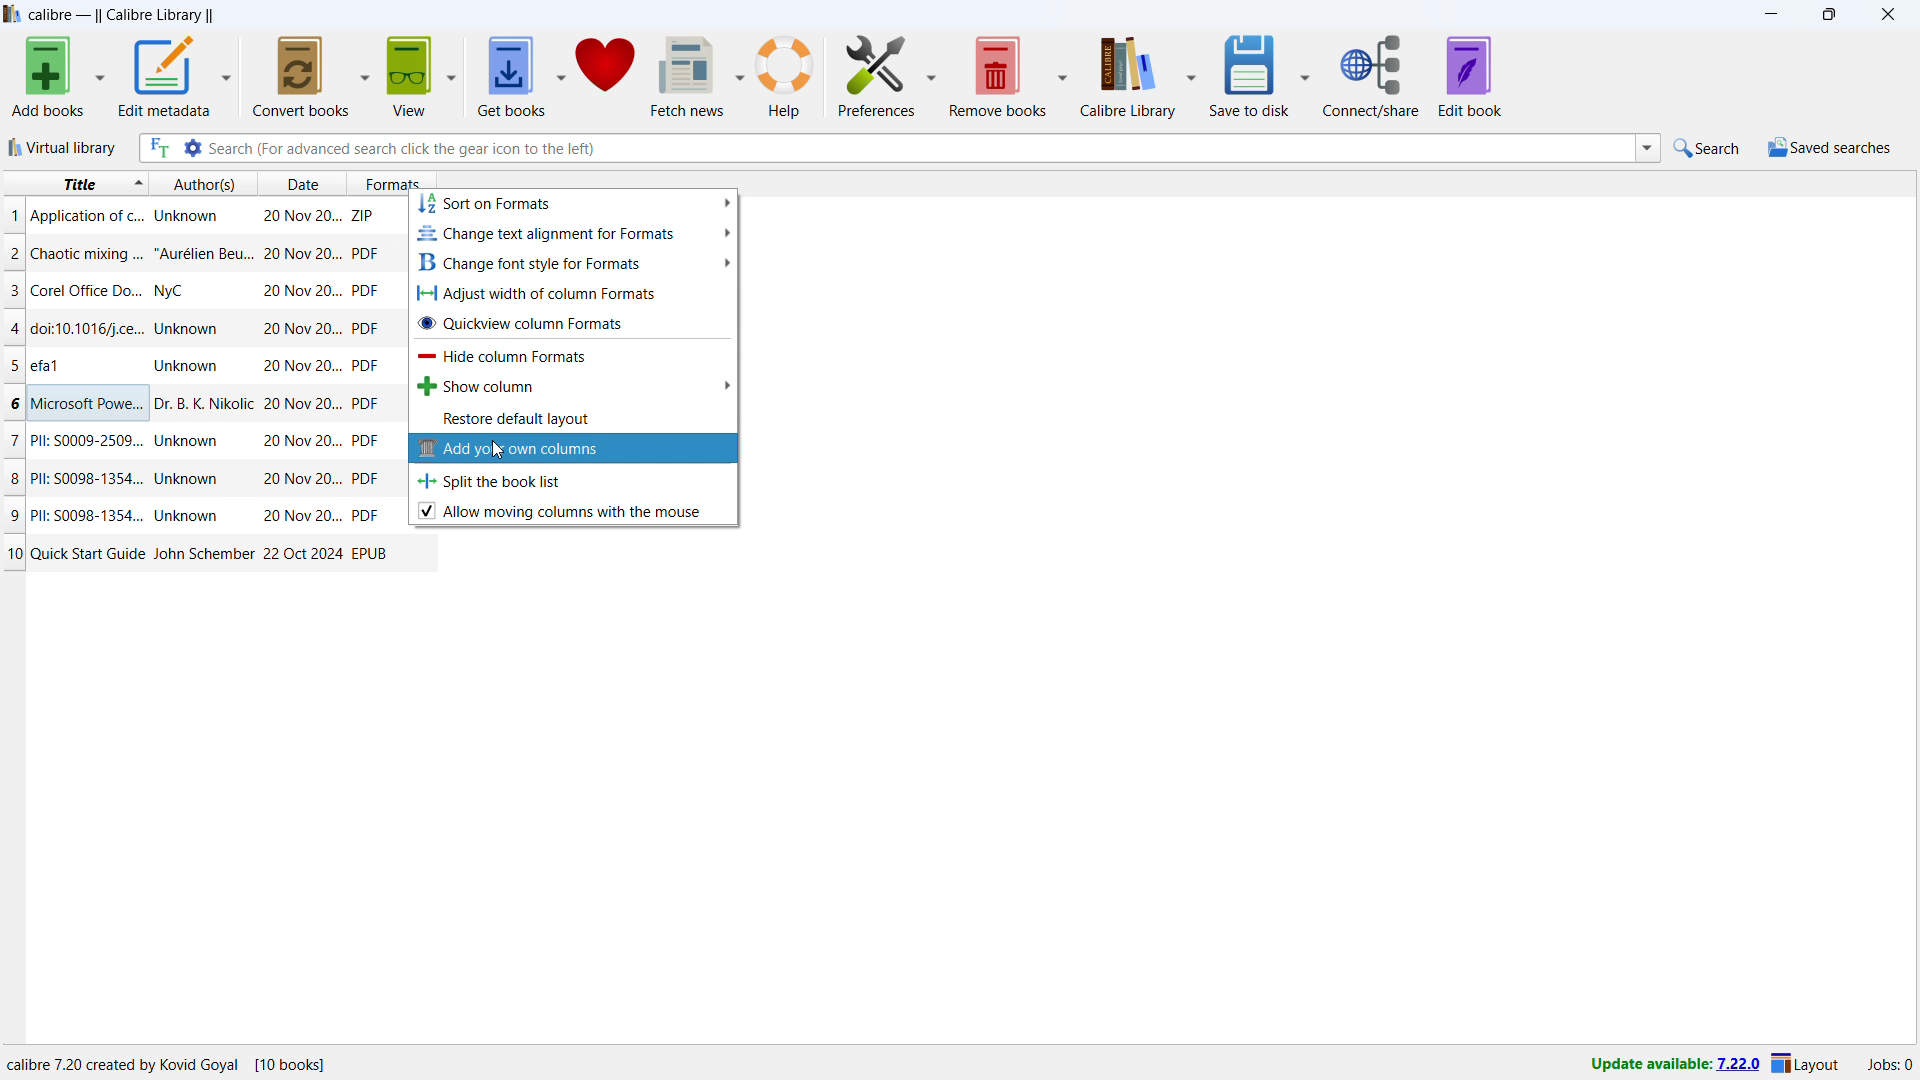  I want to click on title, so click(87, 405).